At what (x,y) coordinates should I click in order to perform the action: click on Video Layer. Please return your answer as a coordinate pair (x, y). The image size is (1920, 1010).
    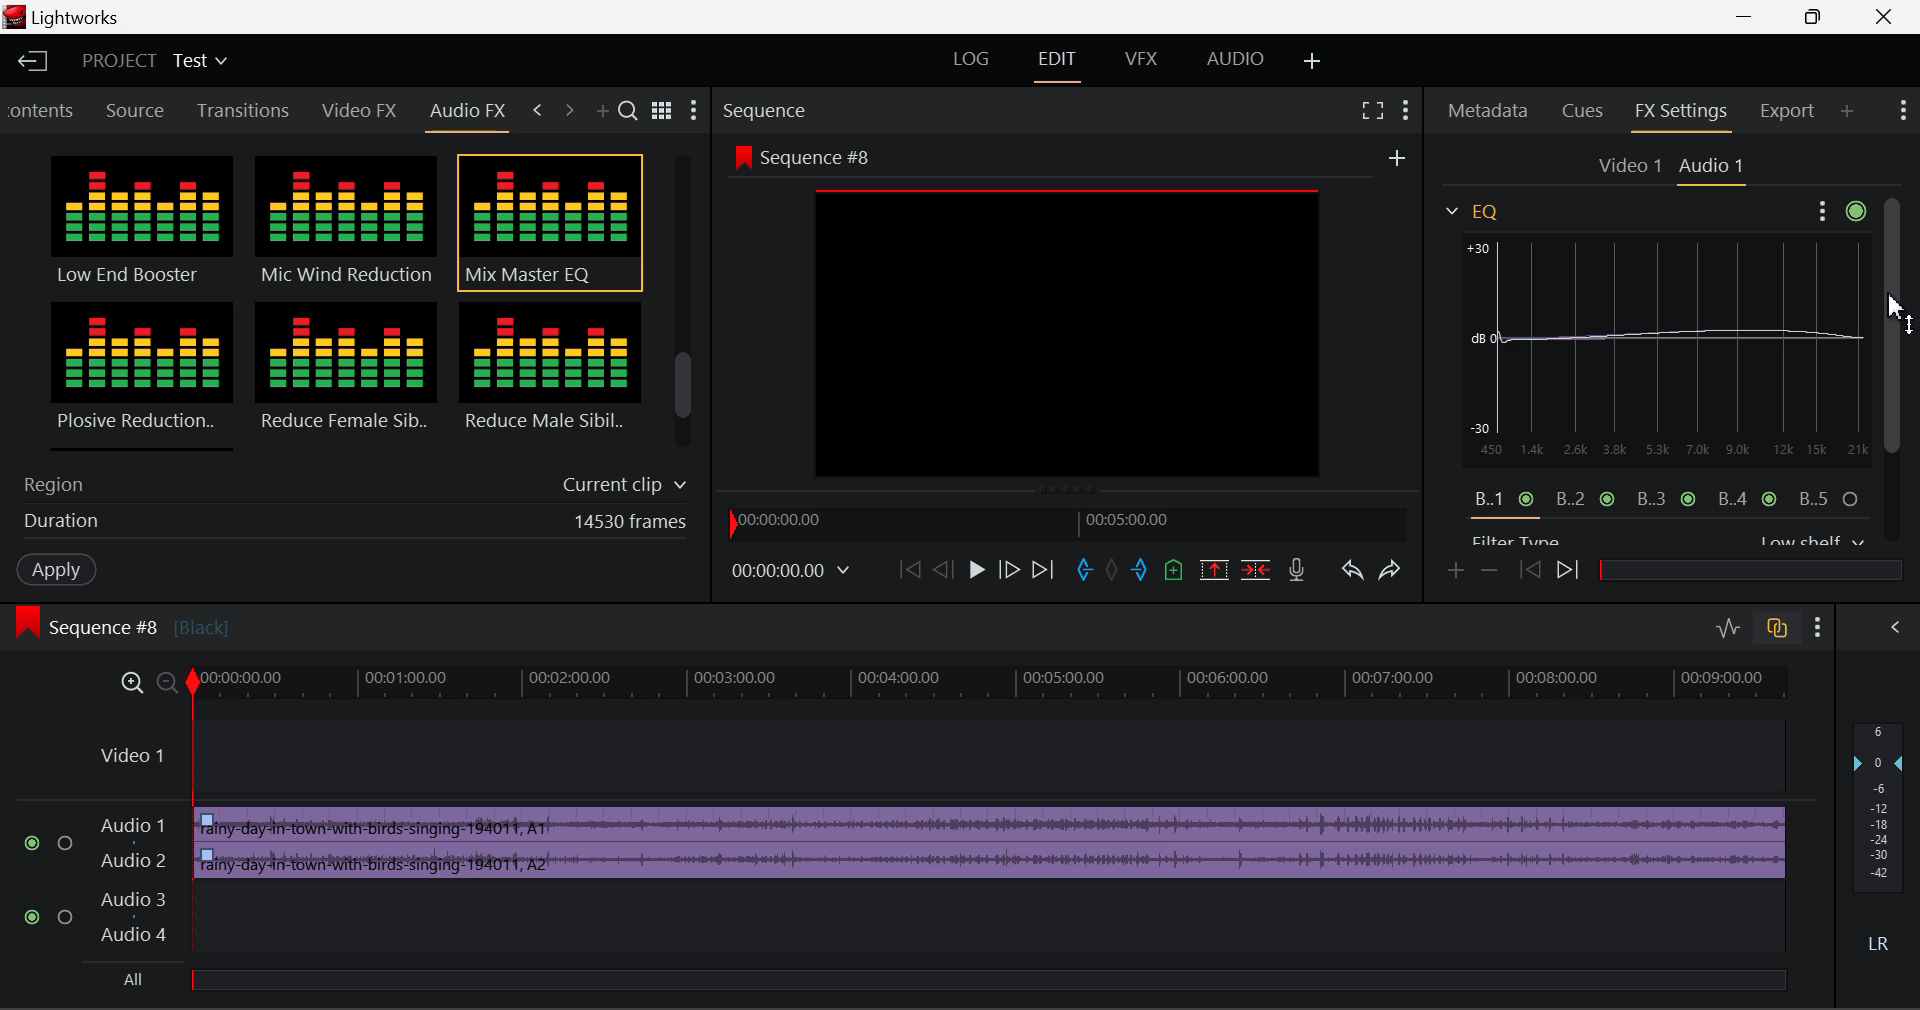
    Looking at the image, I should click on (936, 758).